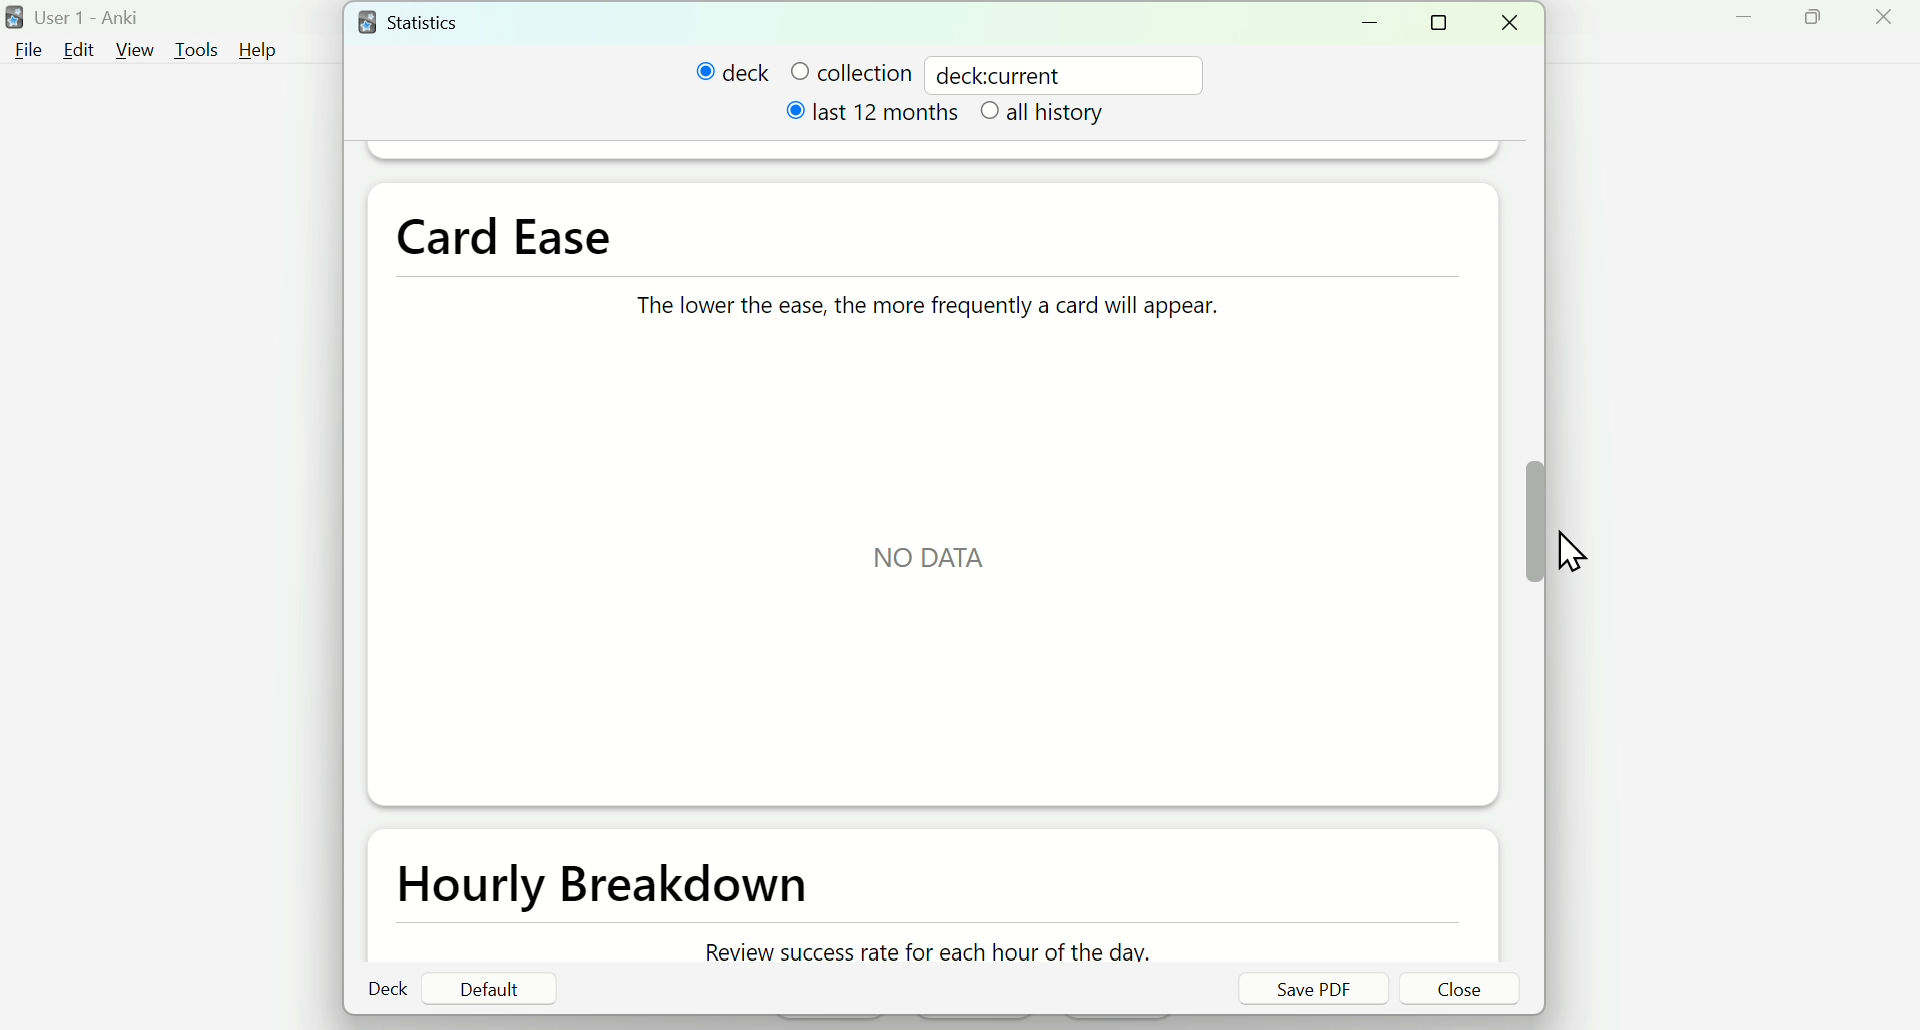 The height and width of the screenshot is (1030, 1920). Describe the element at coordinates (1445, 24) in the screenshot. I see `Maximize` at that location.